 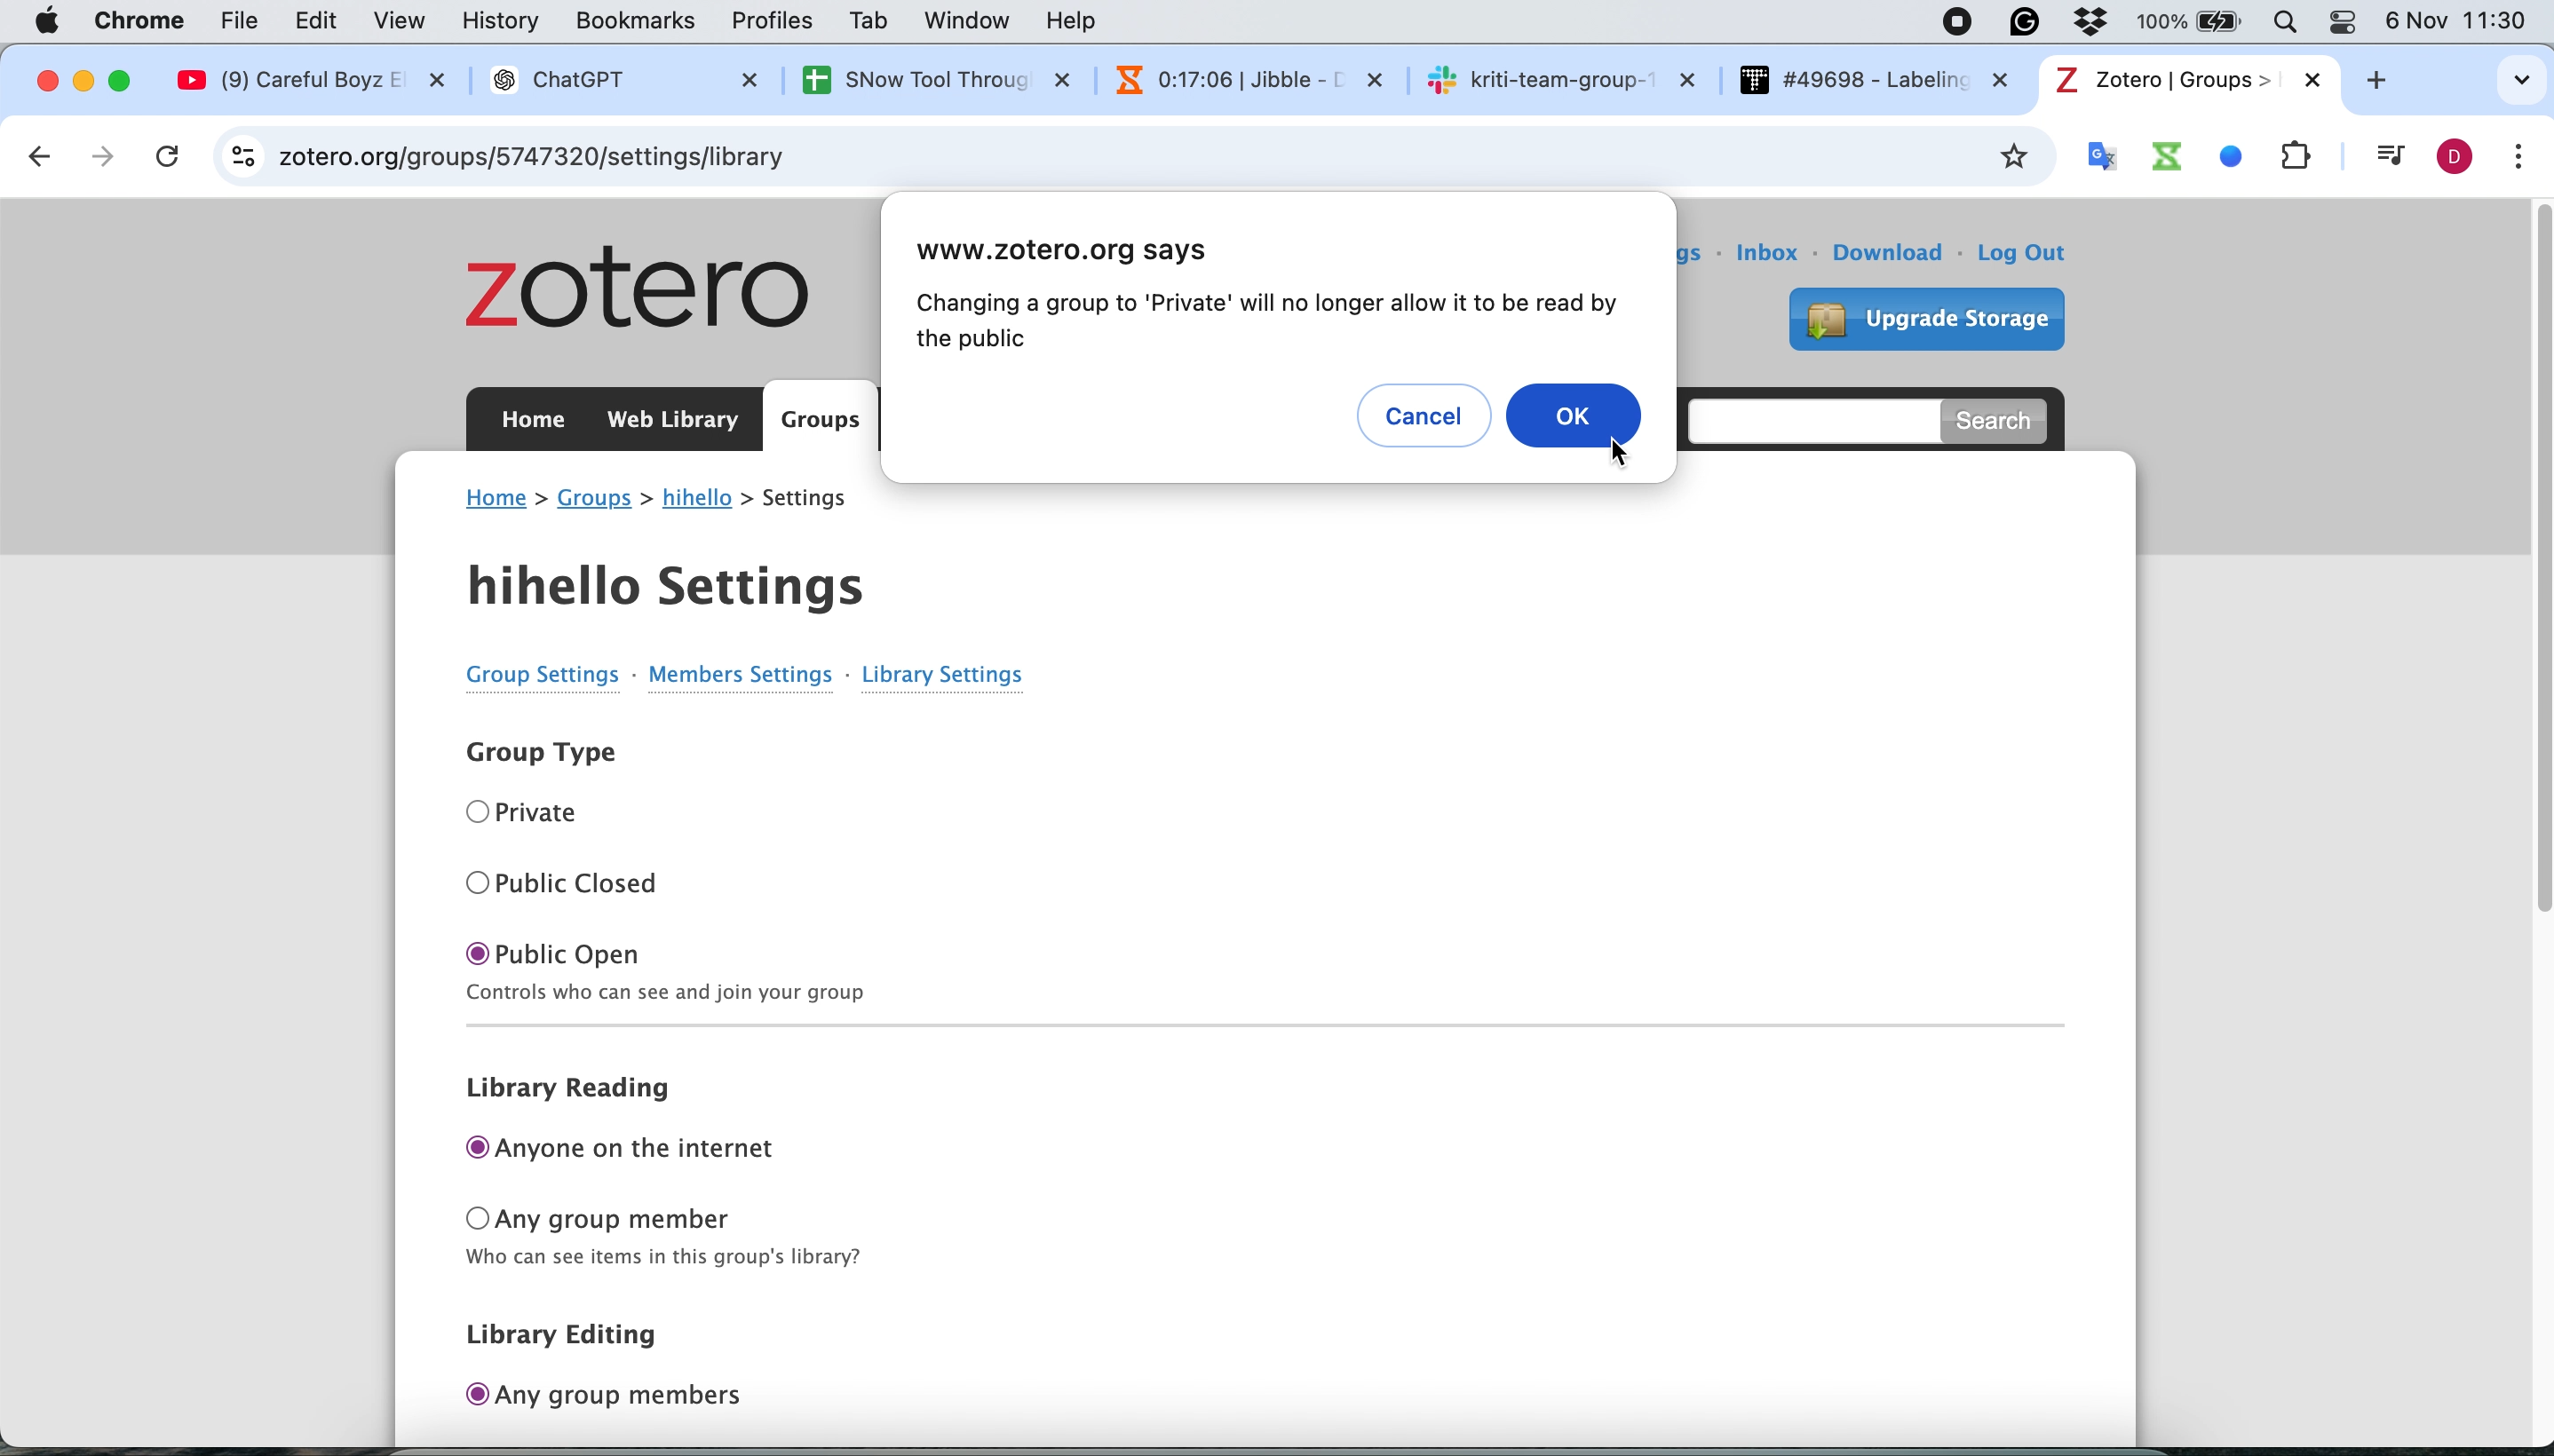 What do you see at coordinates (1027, 990) in the screenshot?
I see `Control who can see and join your group` at bounding box center [1027, 990].